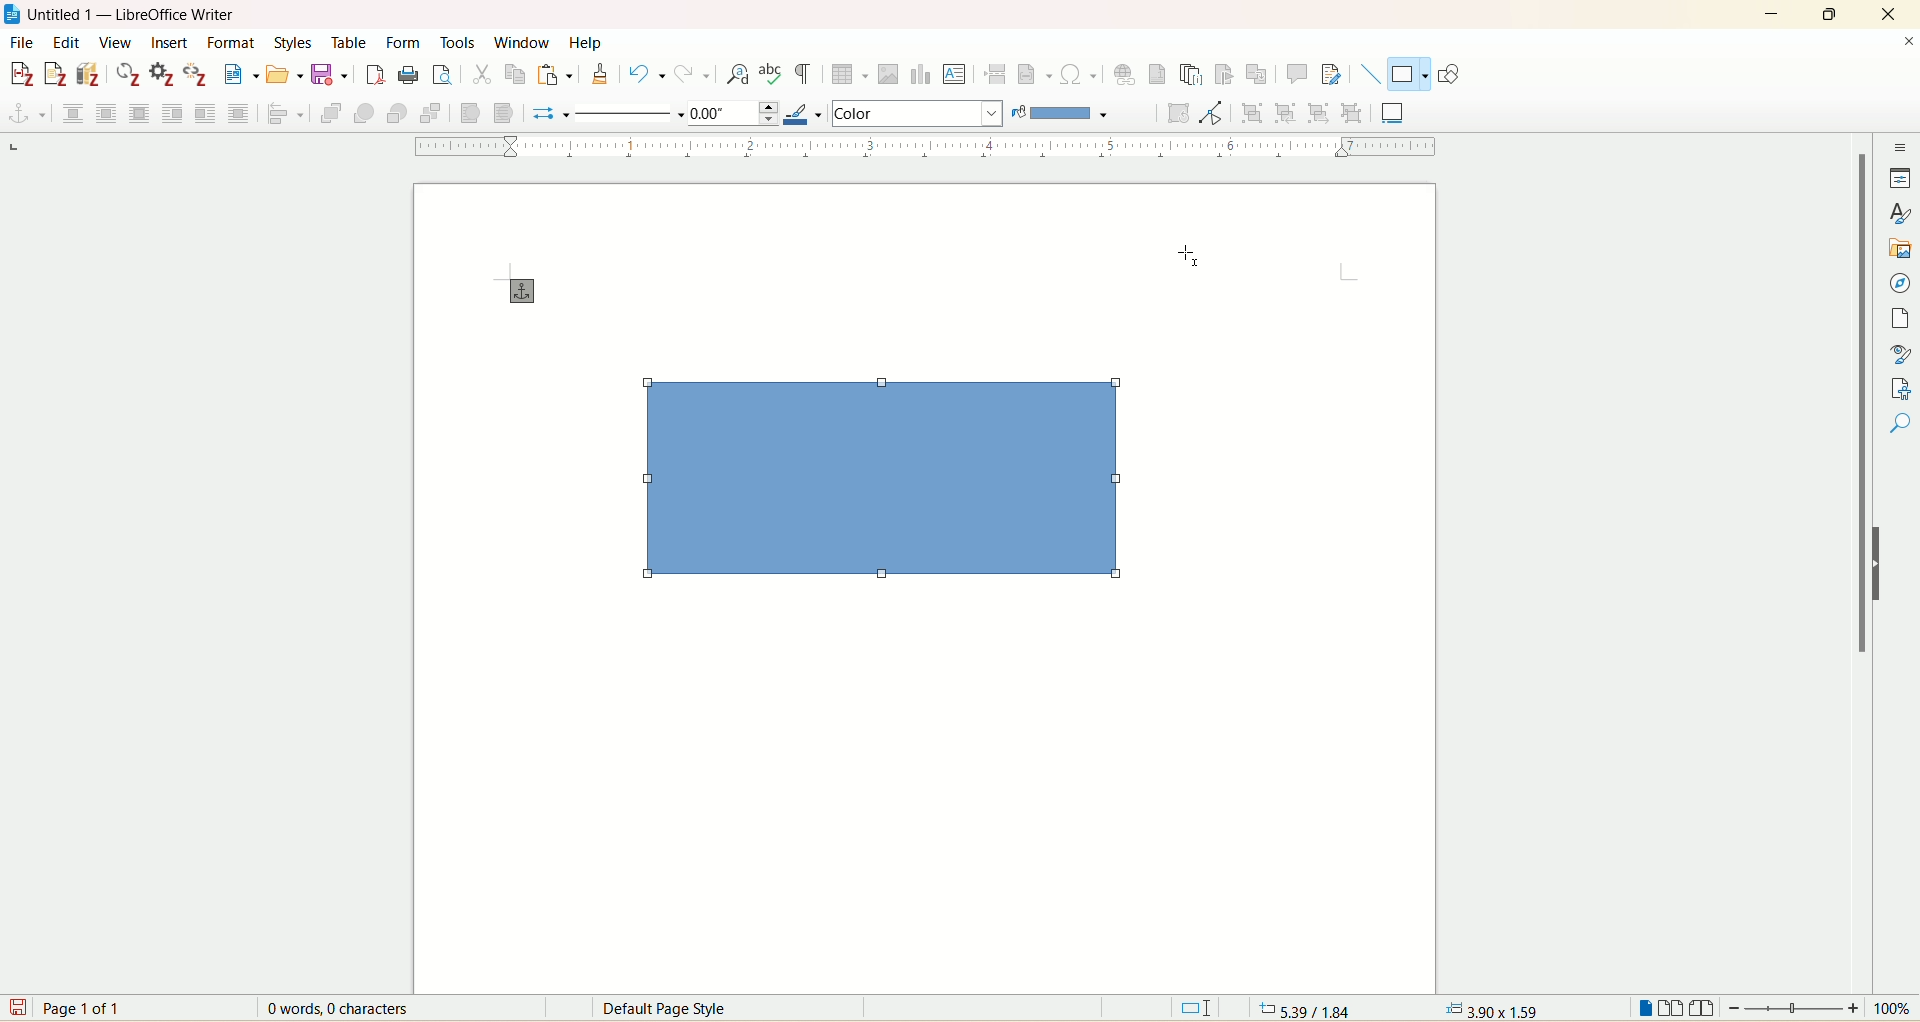 The image size is (1920, 1022). Describe the element at coordinates (803, 75) in the screenshot. I see `toggle formatting` at that location.